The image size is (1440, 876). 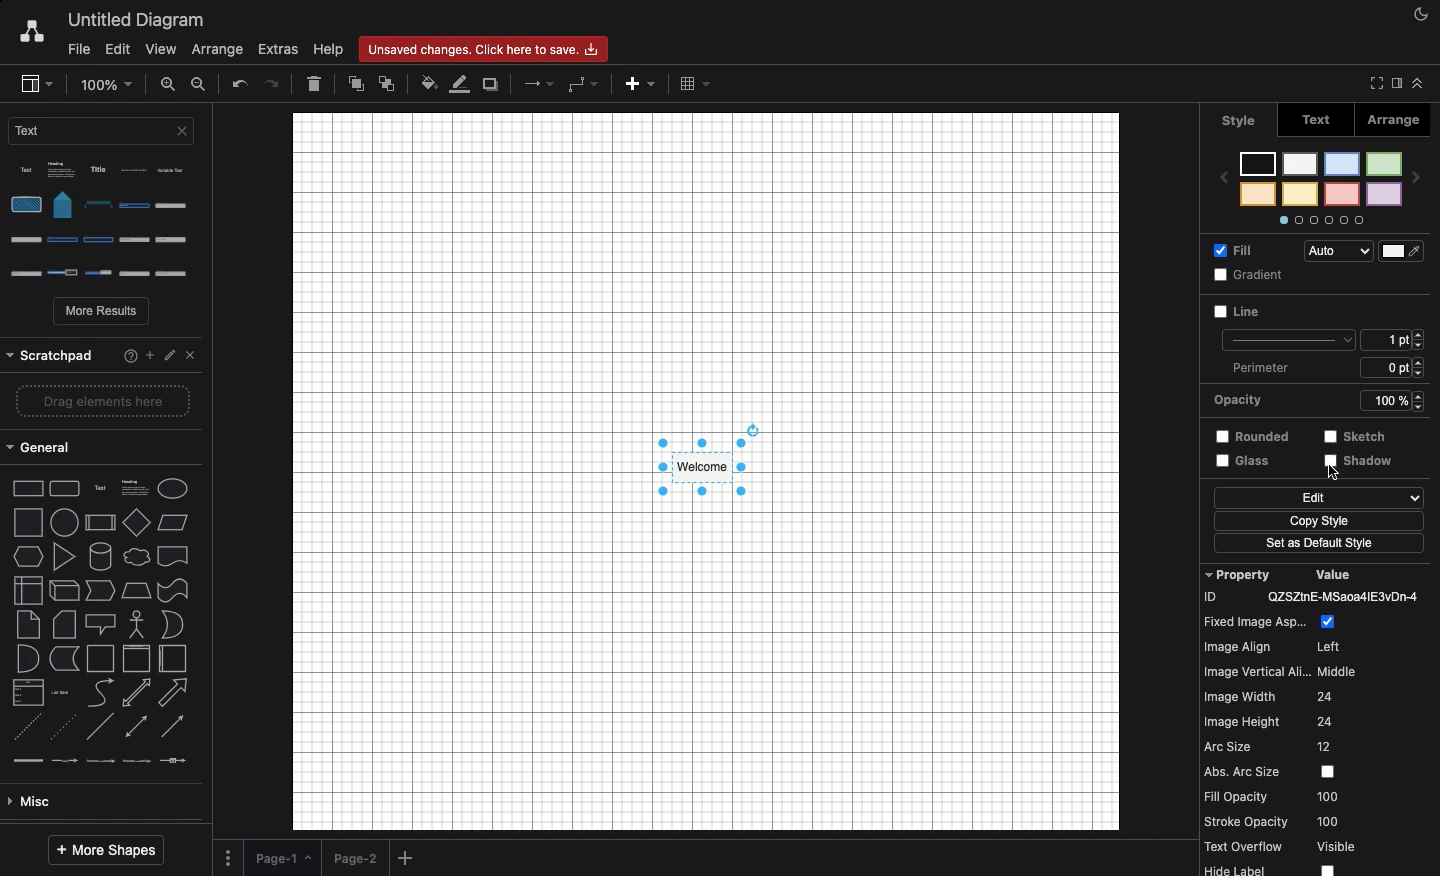 What do you see at coordinates (137, 21) in the screenshot?
I see `Untitled` at bounding box center [137, 21].